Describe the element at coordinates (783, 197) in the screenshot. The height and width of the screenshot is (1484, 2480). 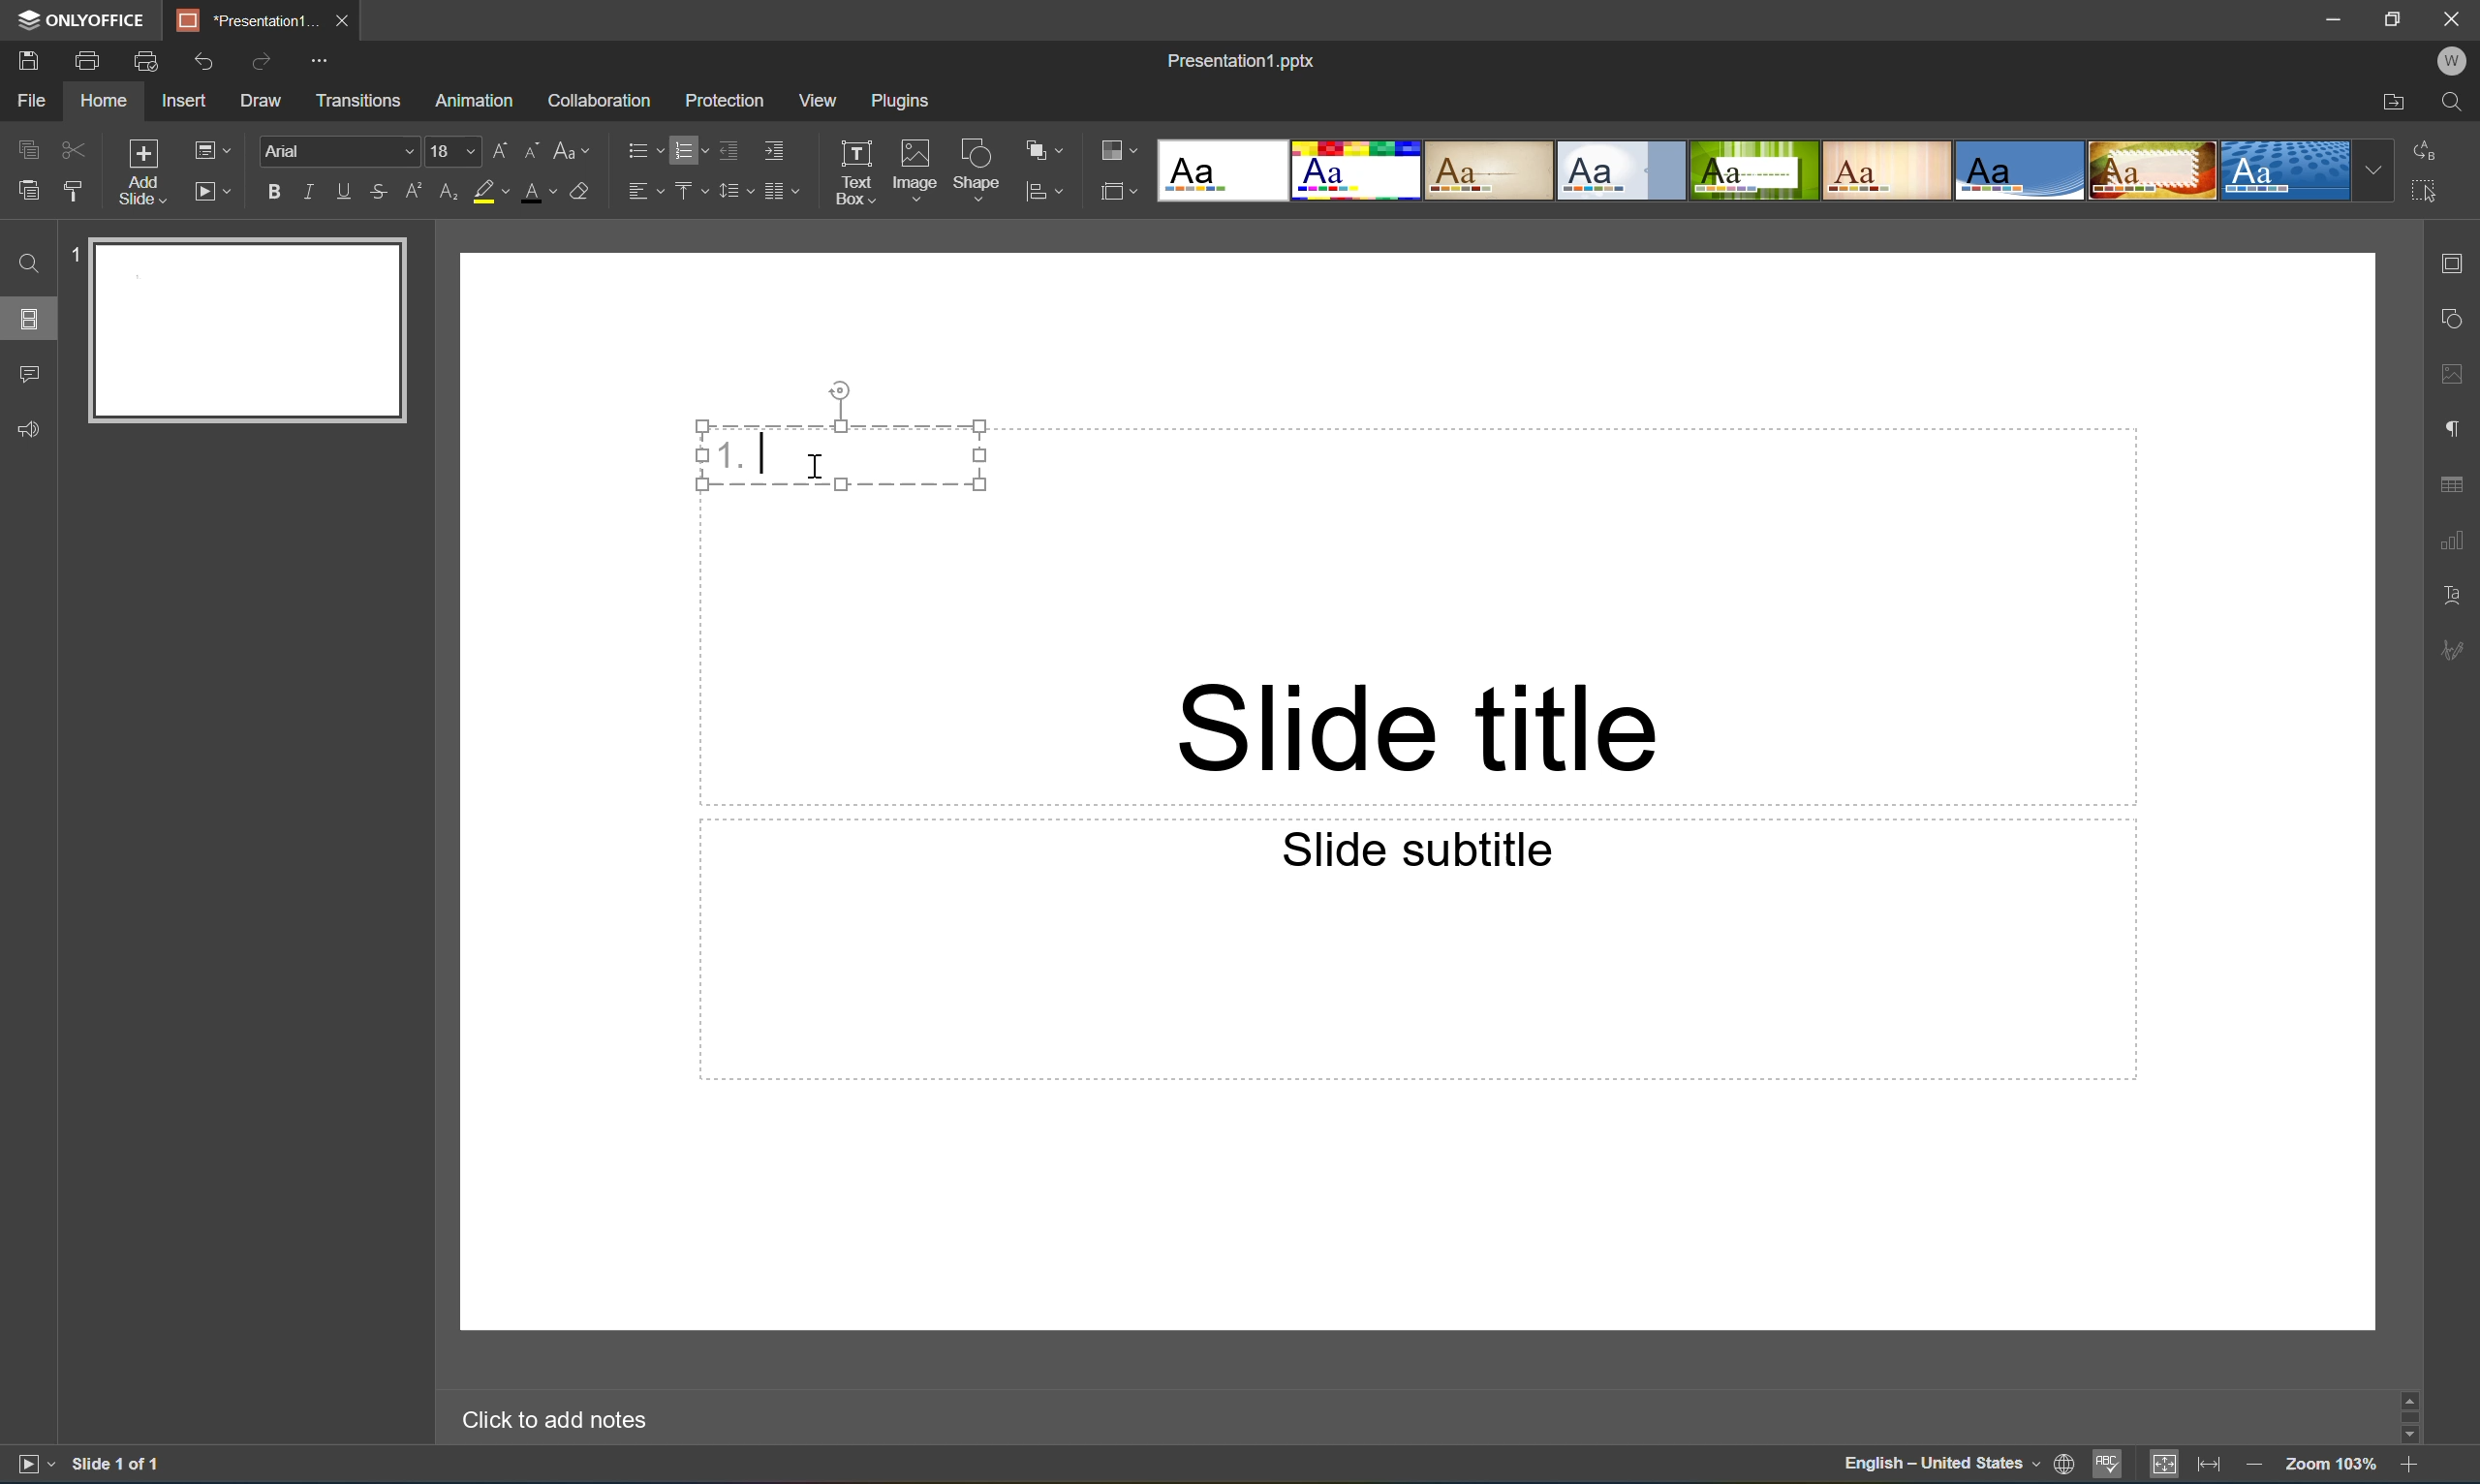
I see `Insert columns` at that location.